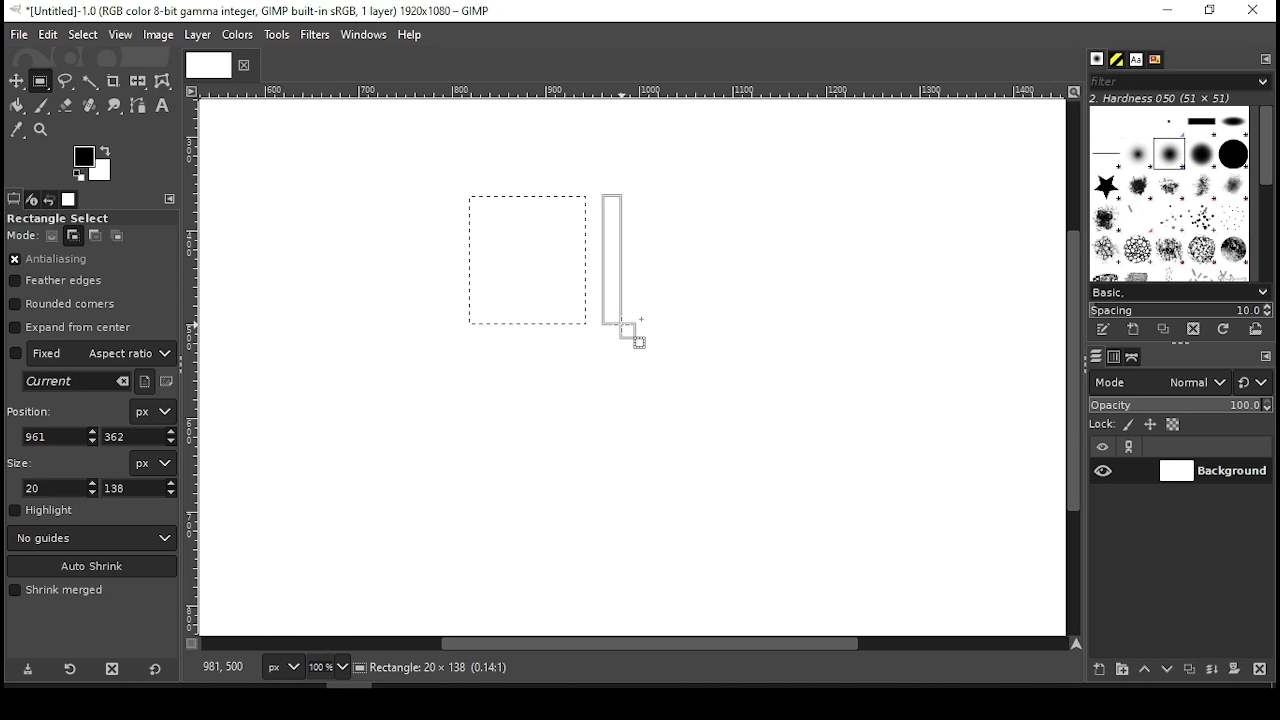 Image resolution: width=1280 pixels, height=720 pixels. Describe the element at coordinates (1097, 60) in the screenshot. I see `brushes` at that location.